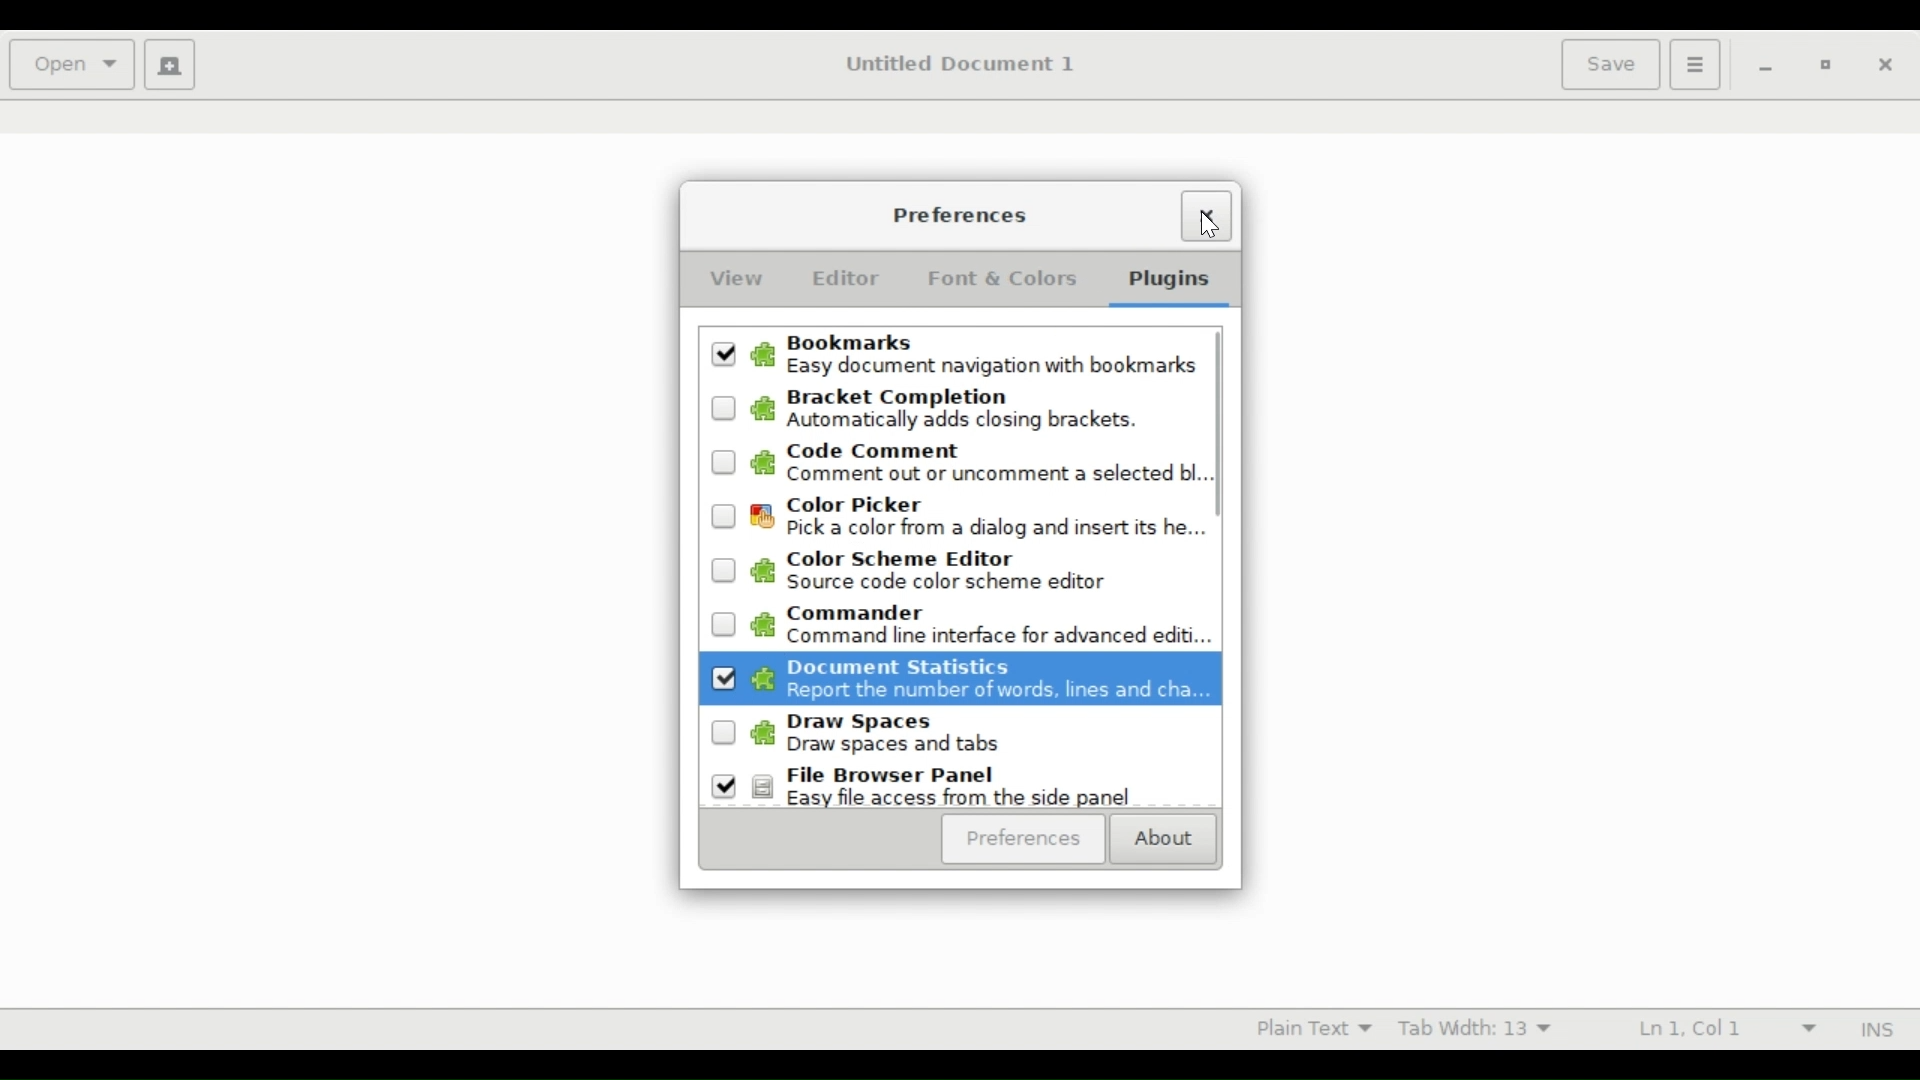  Describe the element at coordinates (1026, 841) in the screenshot. I see `Preferences` at that location.